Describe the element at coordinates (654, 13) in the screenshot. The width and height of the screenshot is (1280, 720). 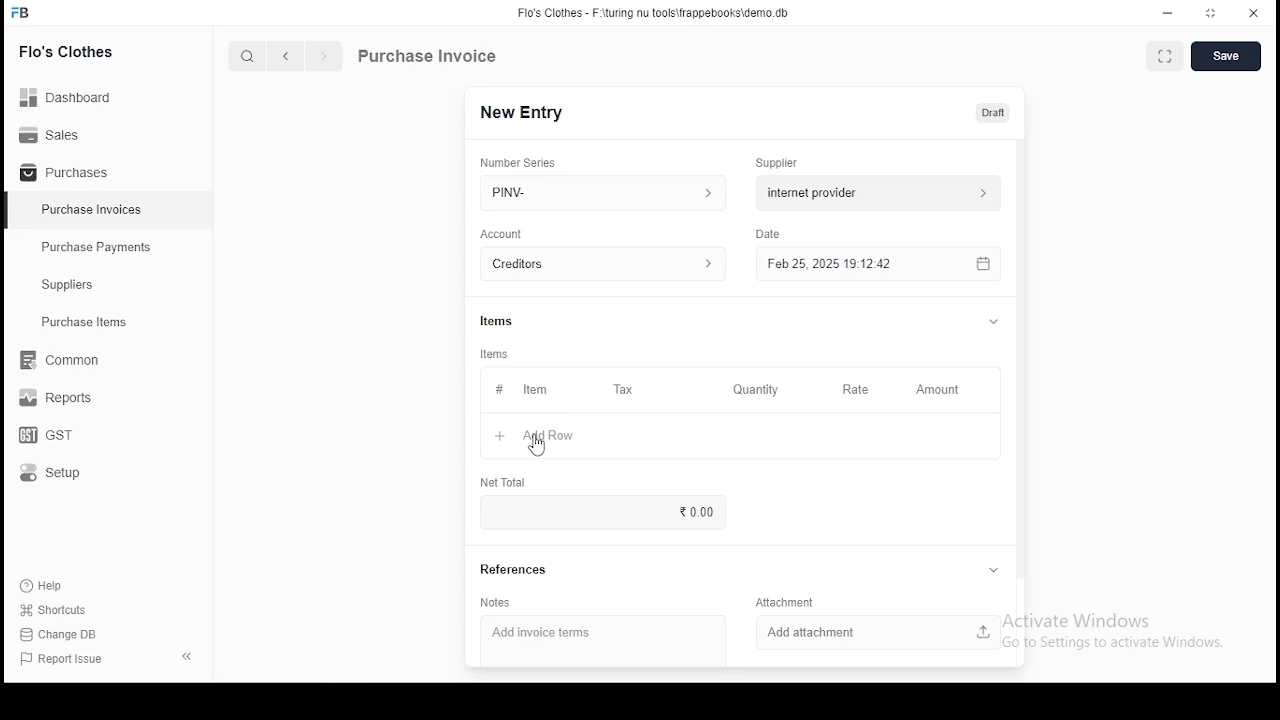
I see `flo's clothes - F:\turing nu tools\frappebooks\demo.db` at that location.